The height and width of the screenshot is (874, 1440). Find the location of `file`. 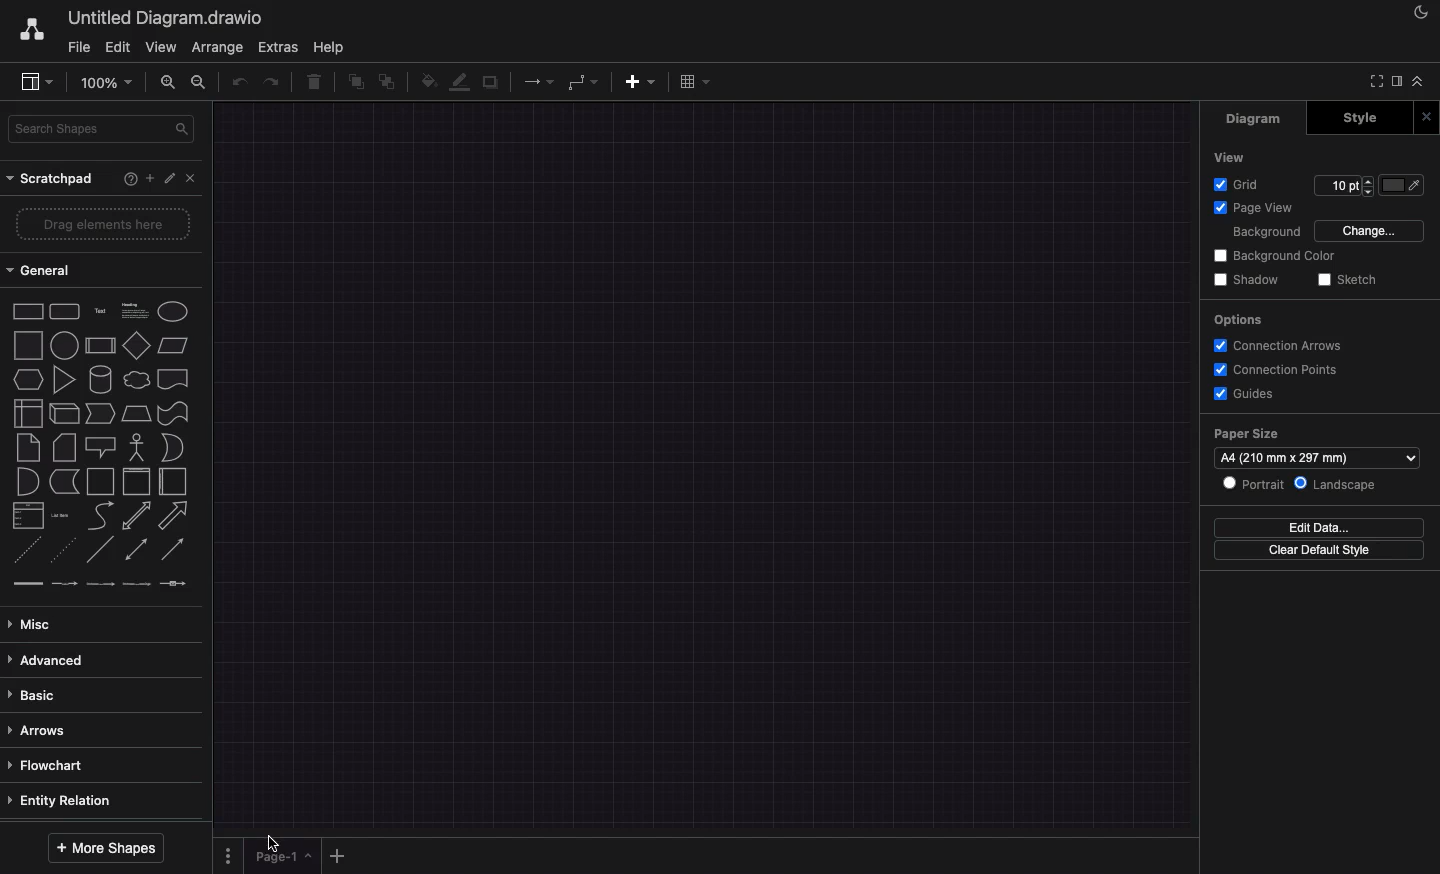

file is located at coordinates (80, 49).